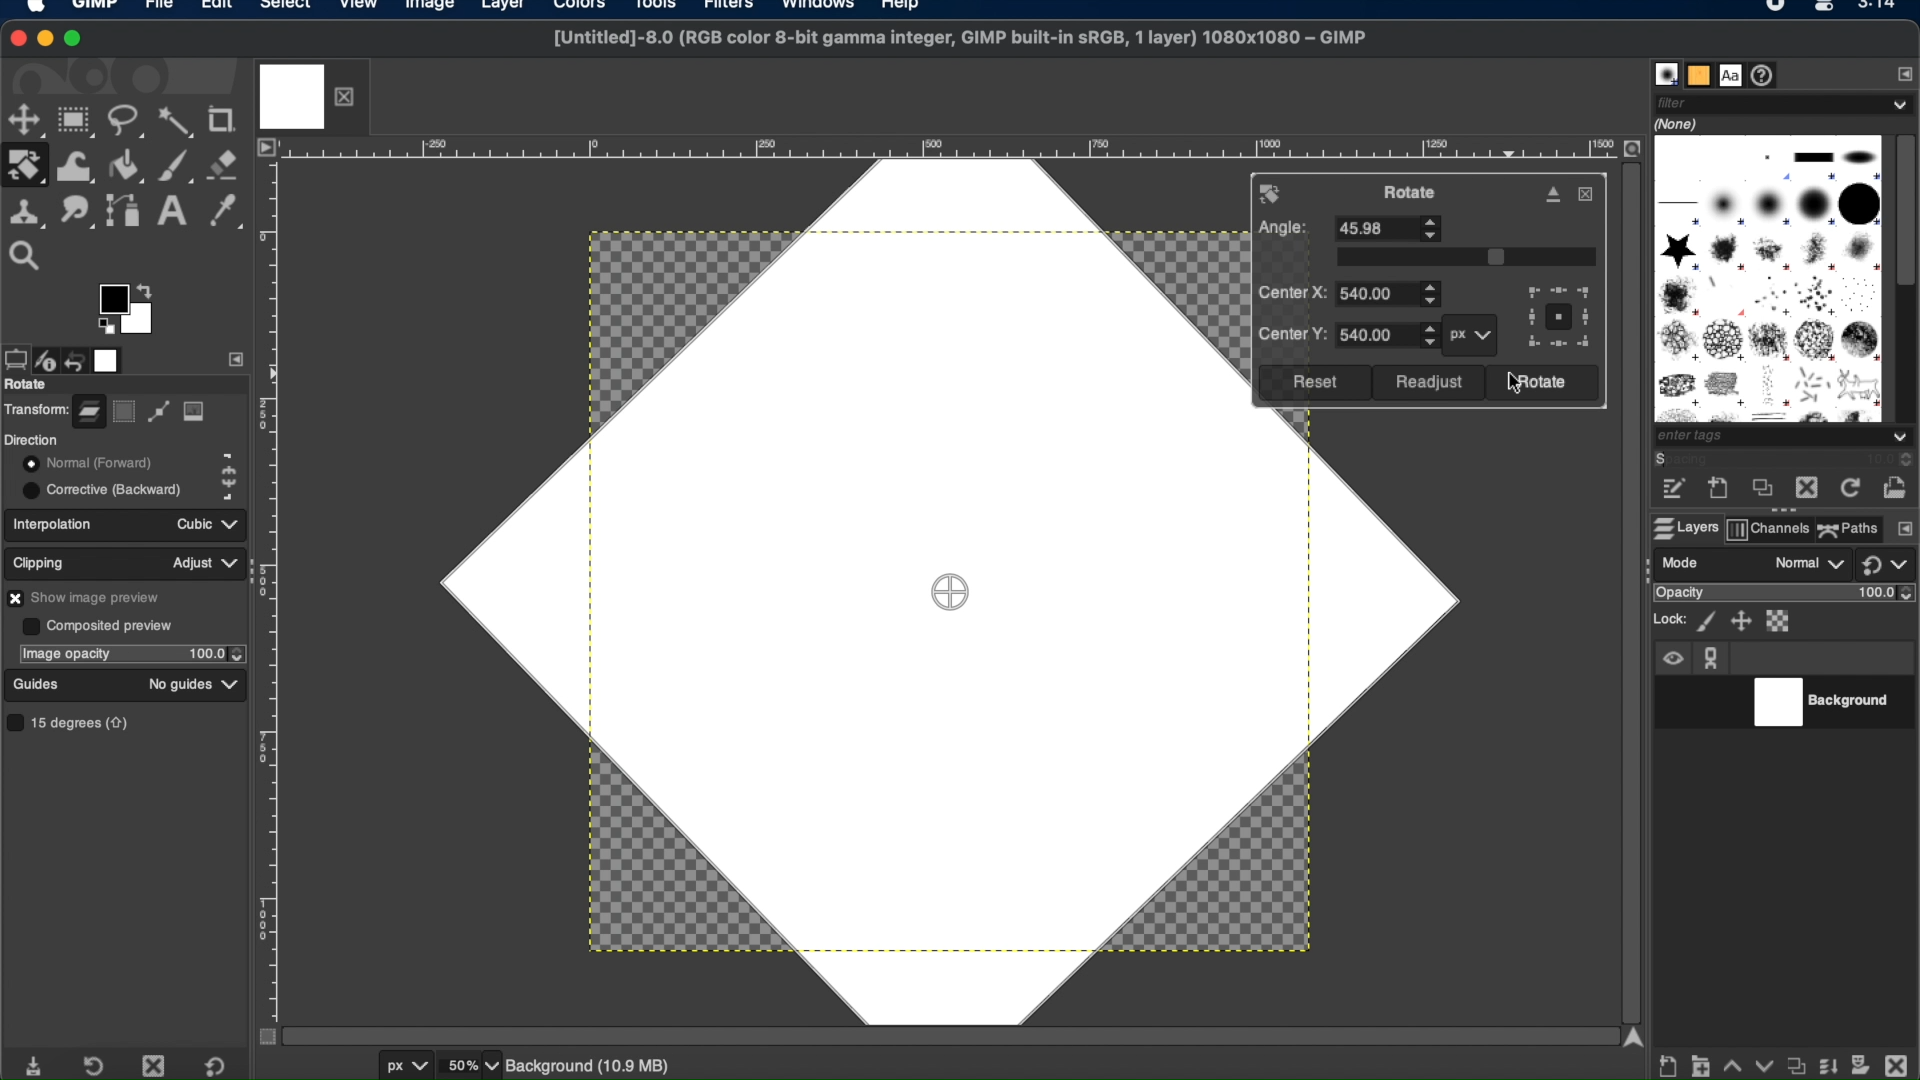 Image resolution: width=1920 pixels, height=1080 pixels. I want to click on rectangle select tool, so click(77, 121).